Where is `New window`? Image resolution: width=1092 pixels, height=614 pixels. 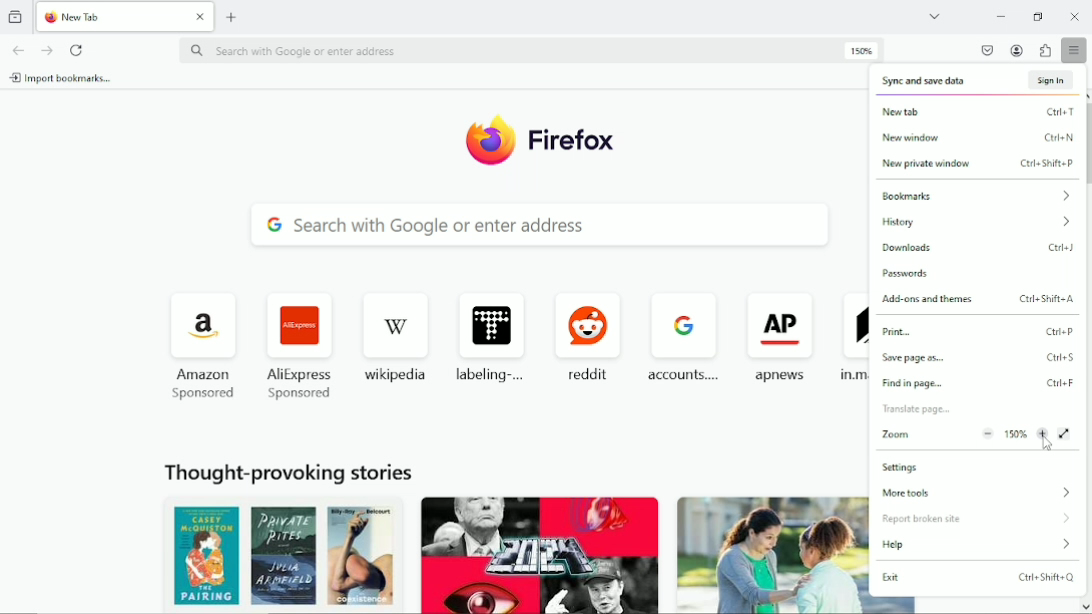 New window is located at coordinates (974, 138).